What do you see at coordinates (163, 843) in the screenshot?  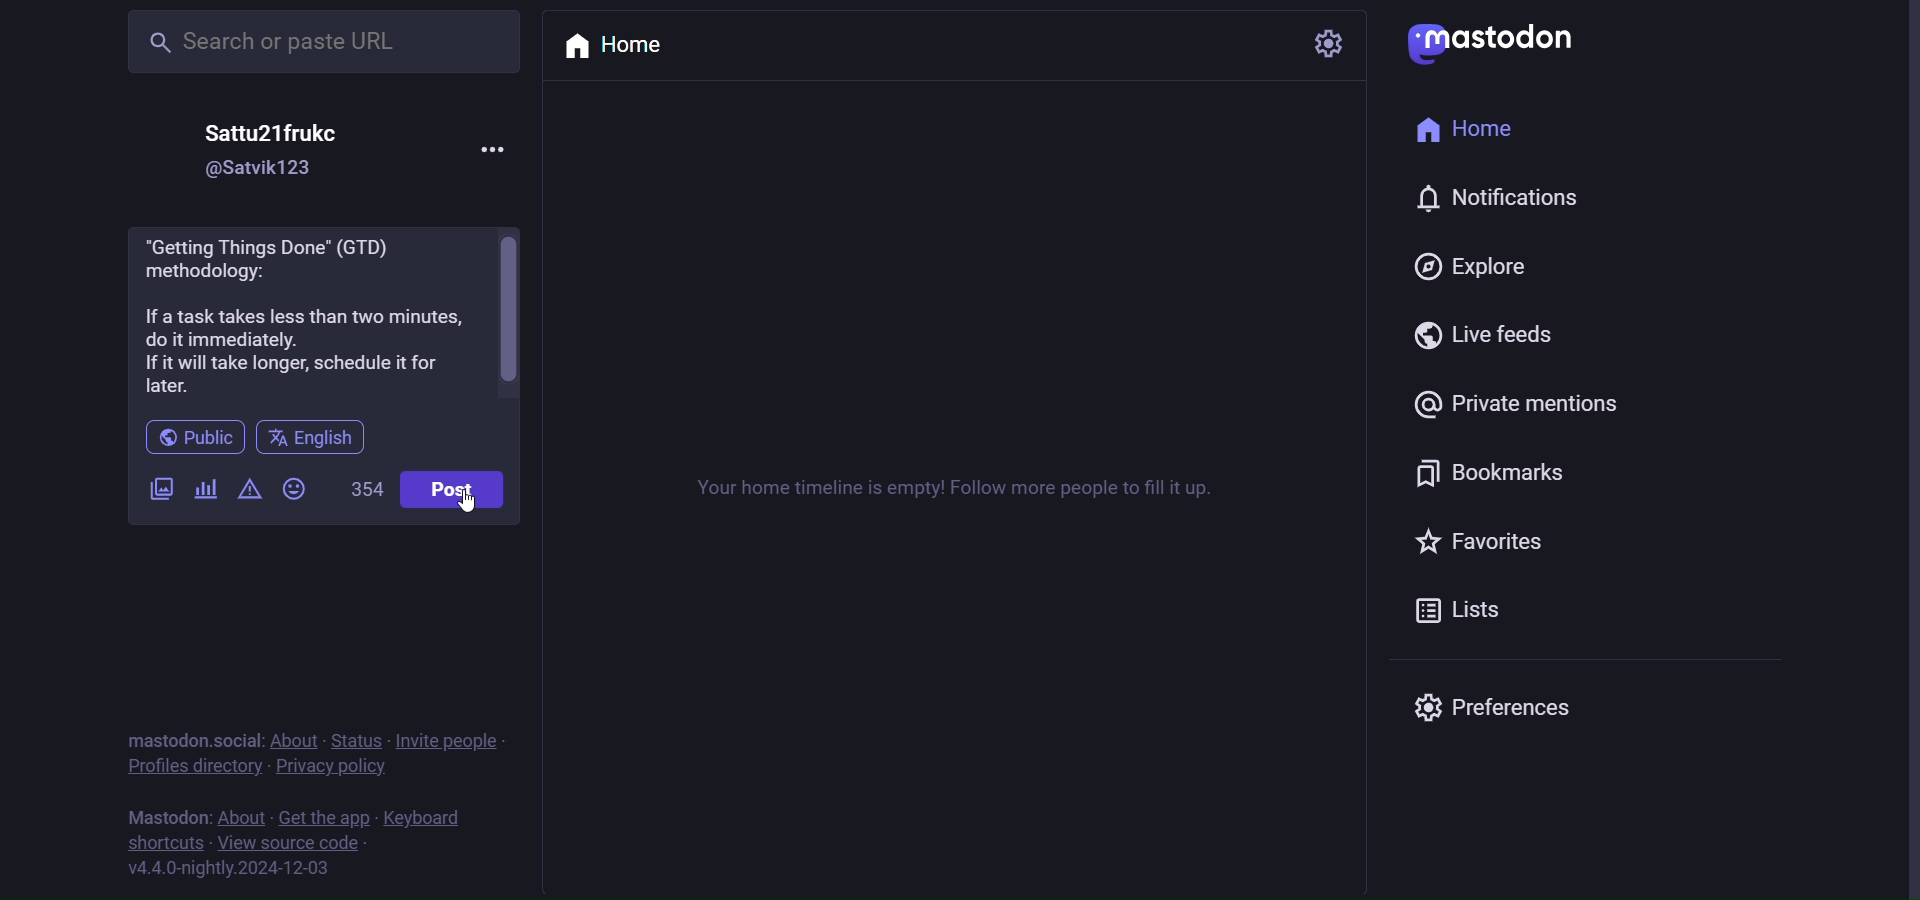 I see `shortcuts` at bounding box center [163, 843].